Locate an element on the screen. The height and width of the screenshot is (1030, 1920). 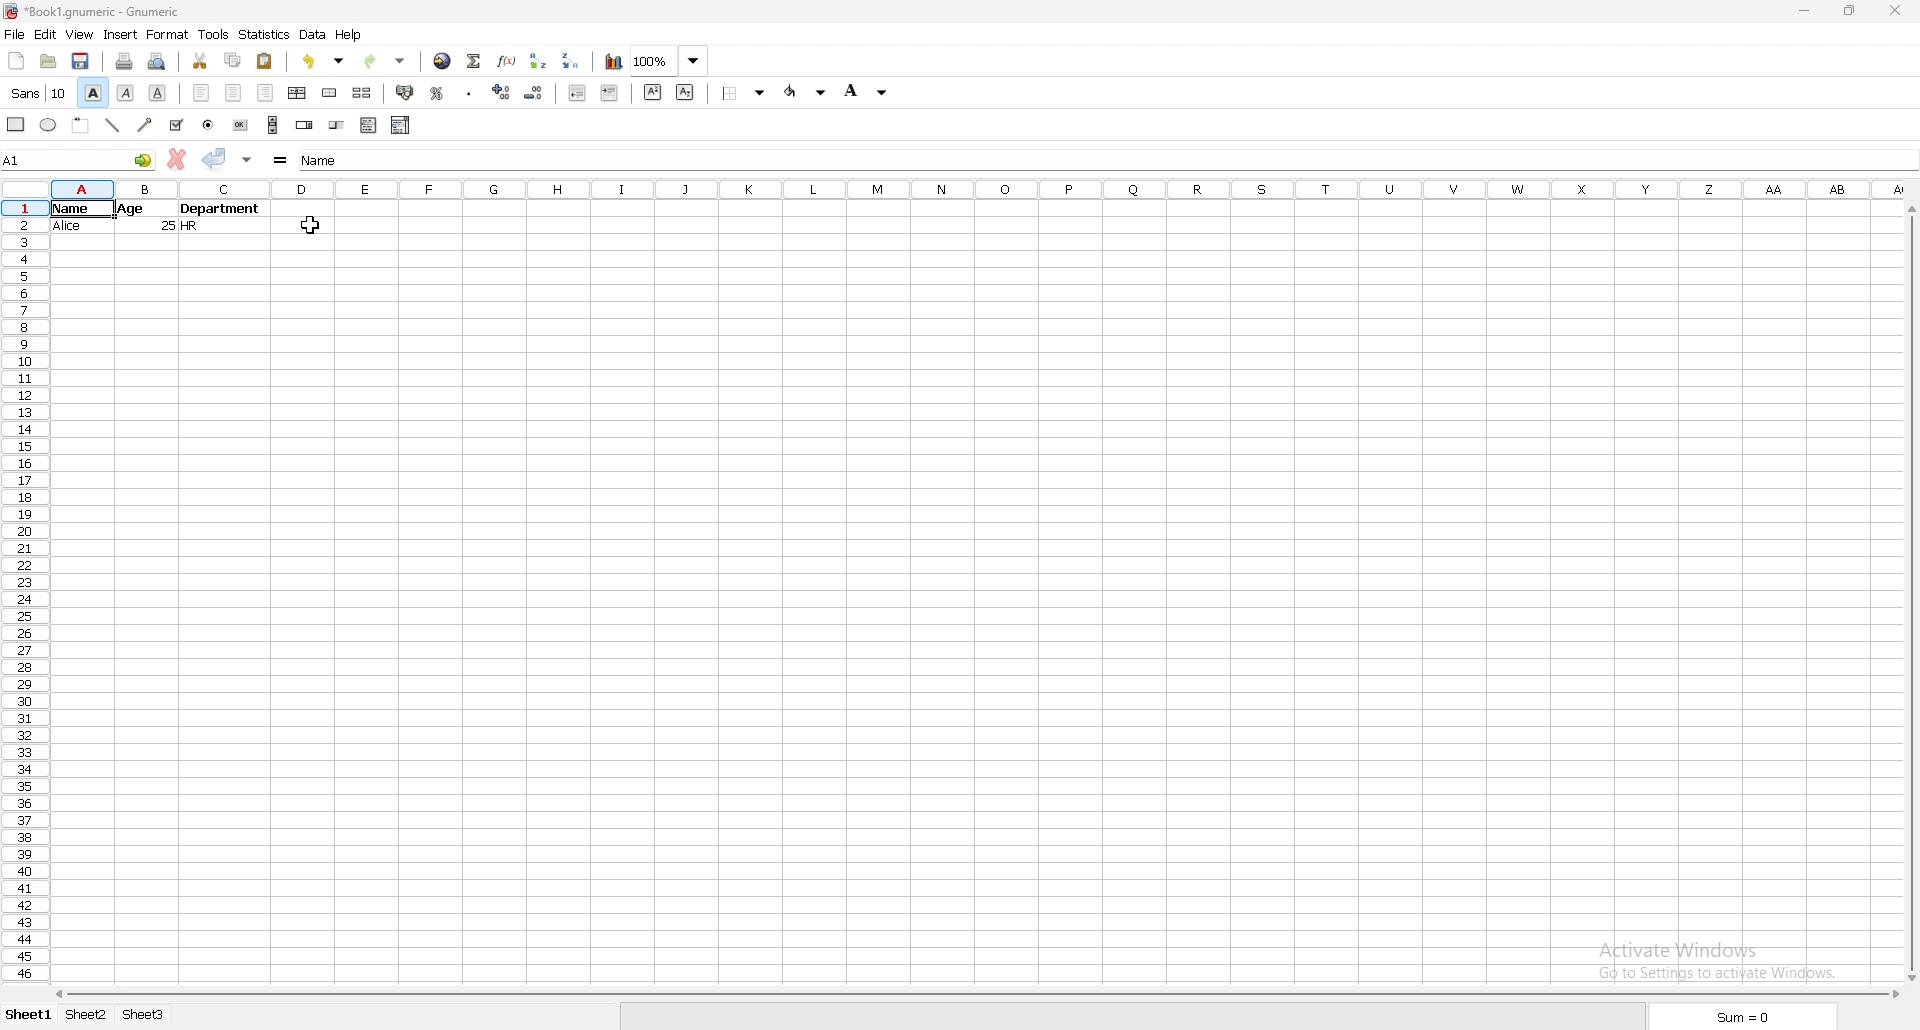
merge cells is located at coordinates (330, 94).